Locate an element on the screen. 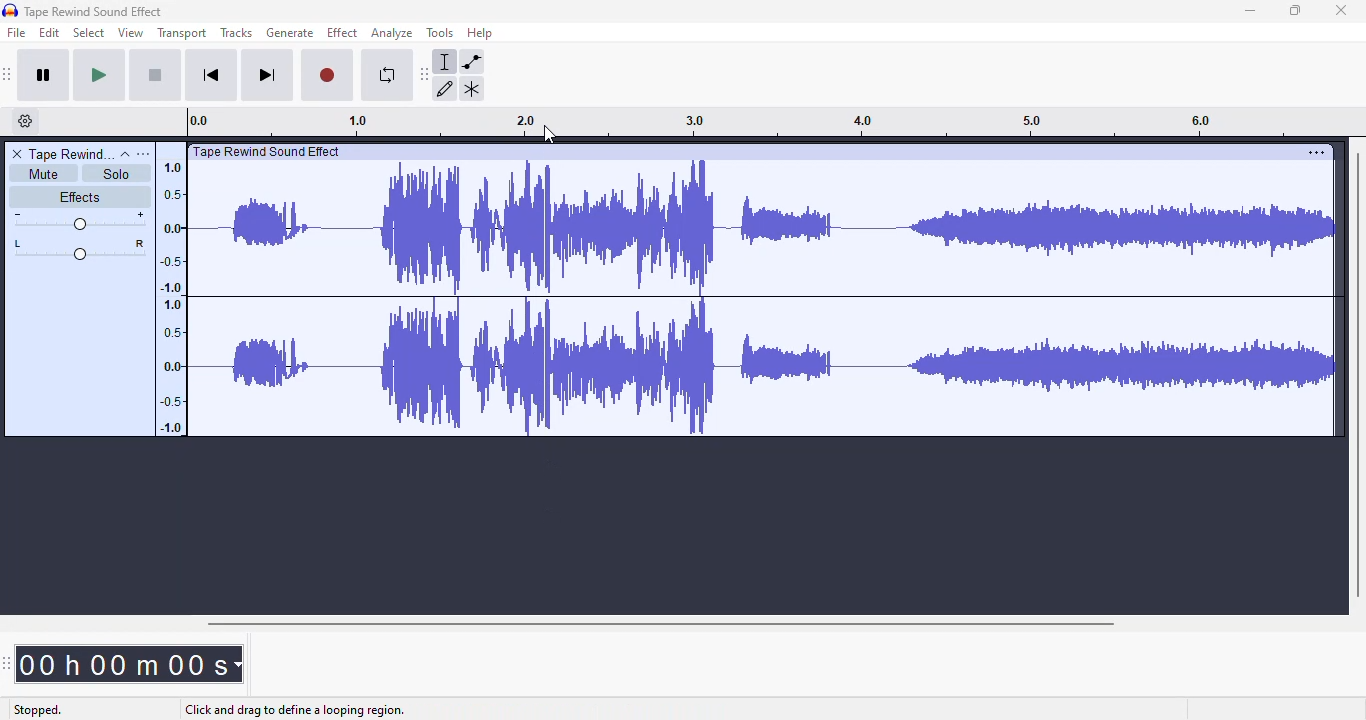  generate is located at coordinates (290, 33).